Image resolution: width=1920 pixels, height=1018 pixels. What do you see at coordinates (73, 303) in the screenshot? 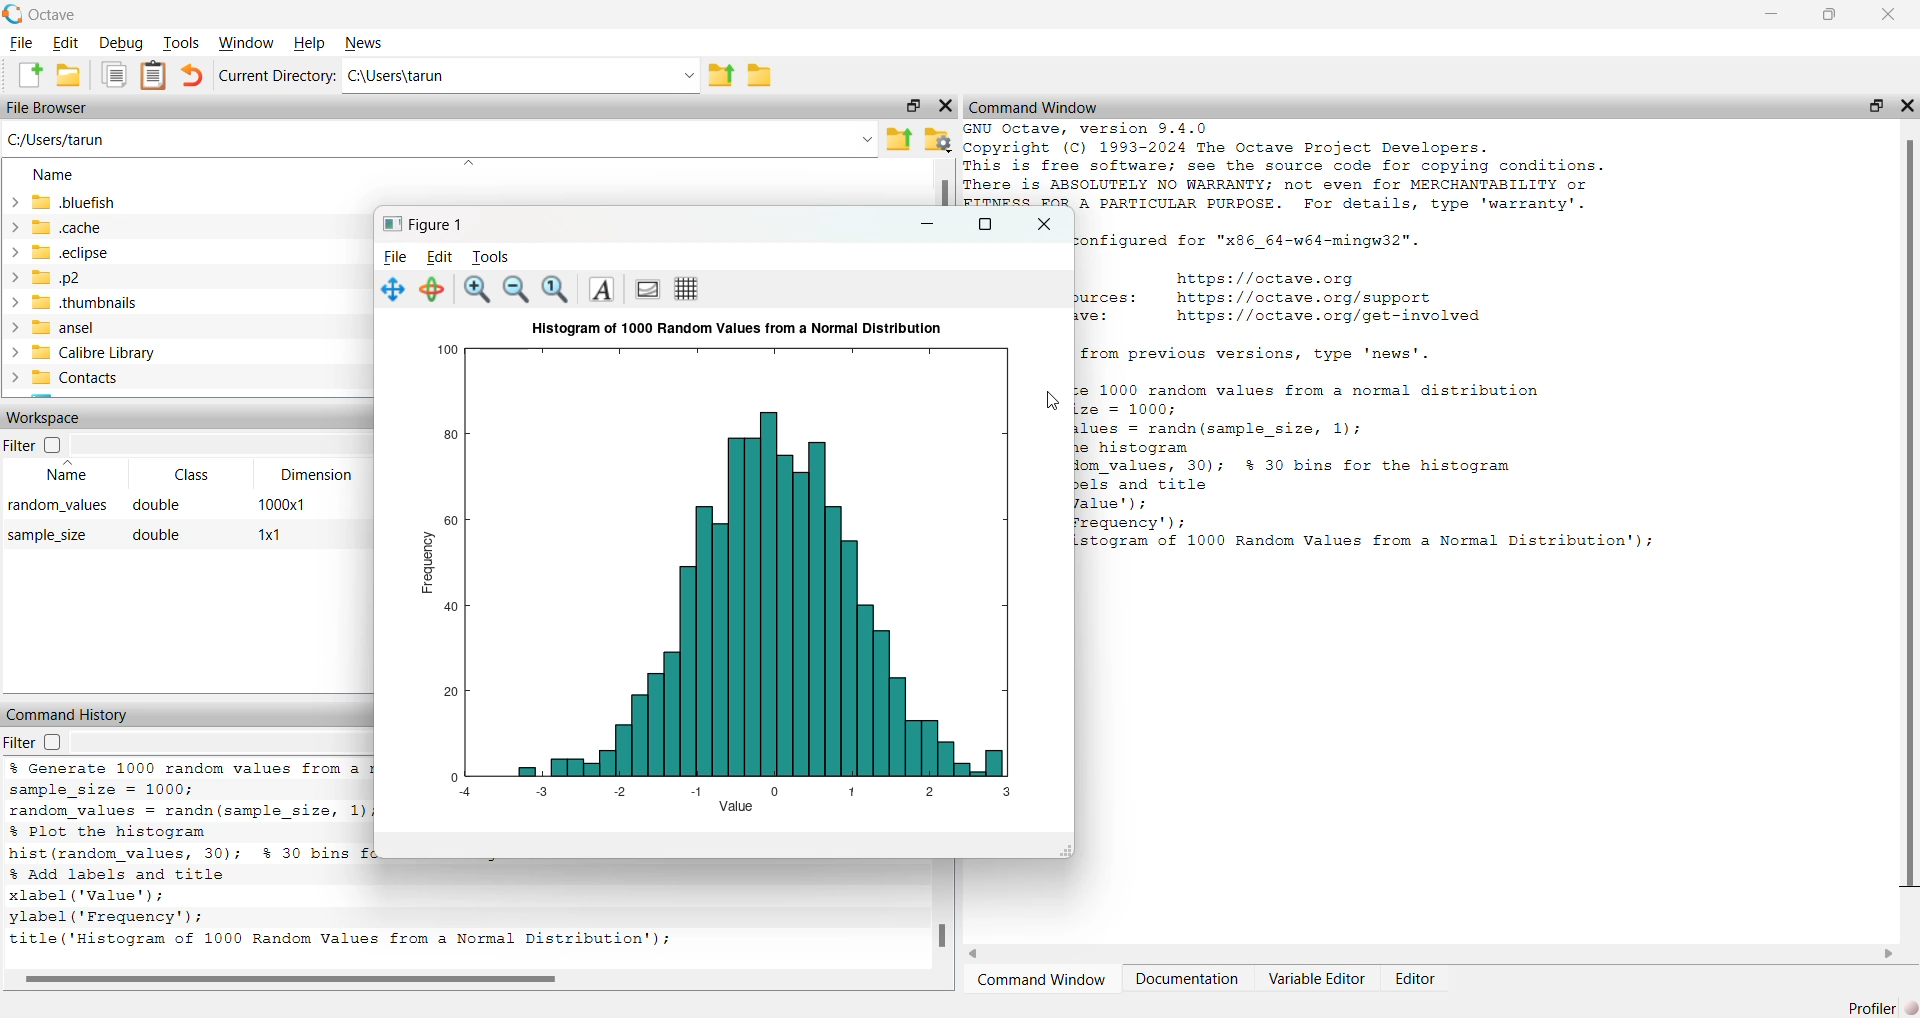
I see `.thumbnails` at bounding box center [73, 303].